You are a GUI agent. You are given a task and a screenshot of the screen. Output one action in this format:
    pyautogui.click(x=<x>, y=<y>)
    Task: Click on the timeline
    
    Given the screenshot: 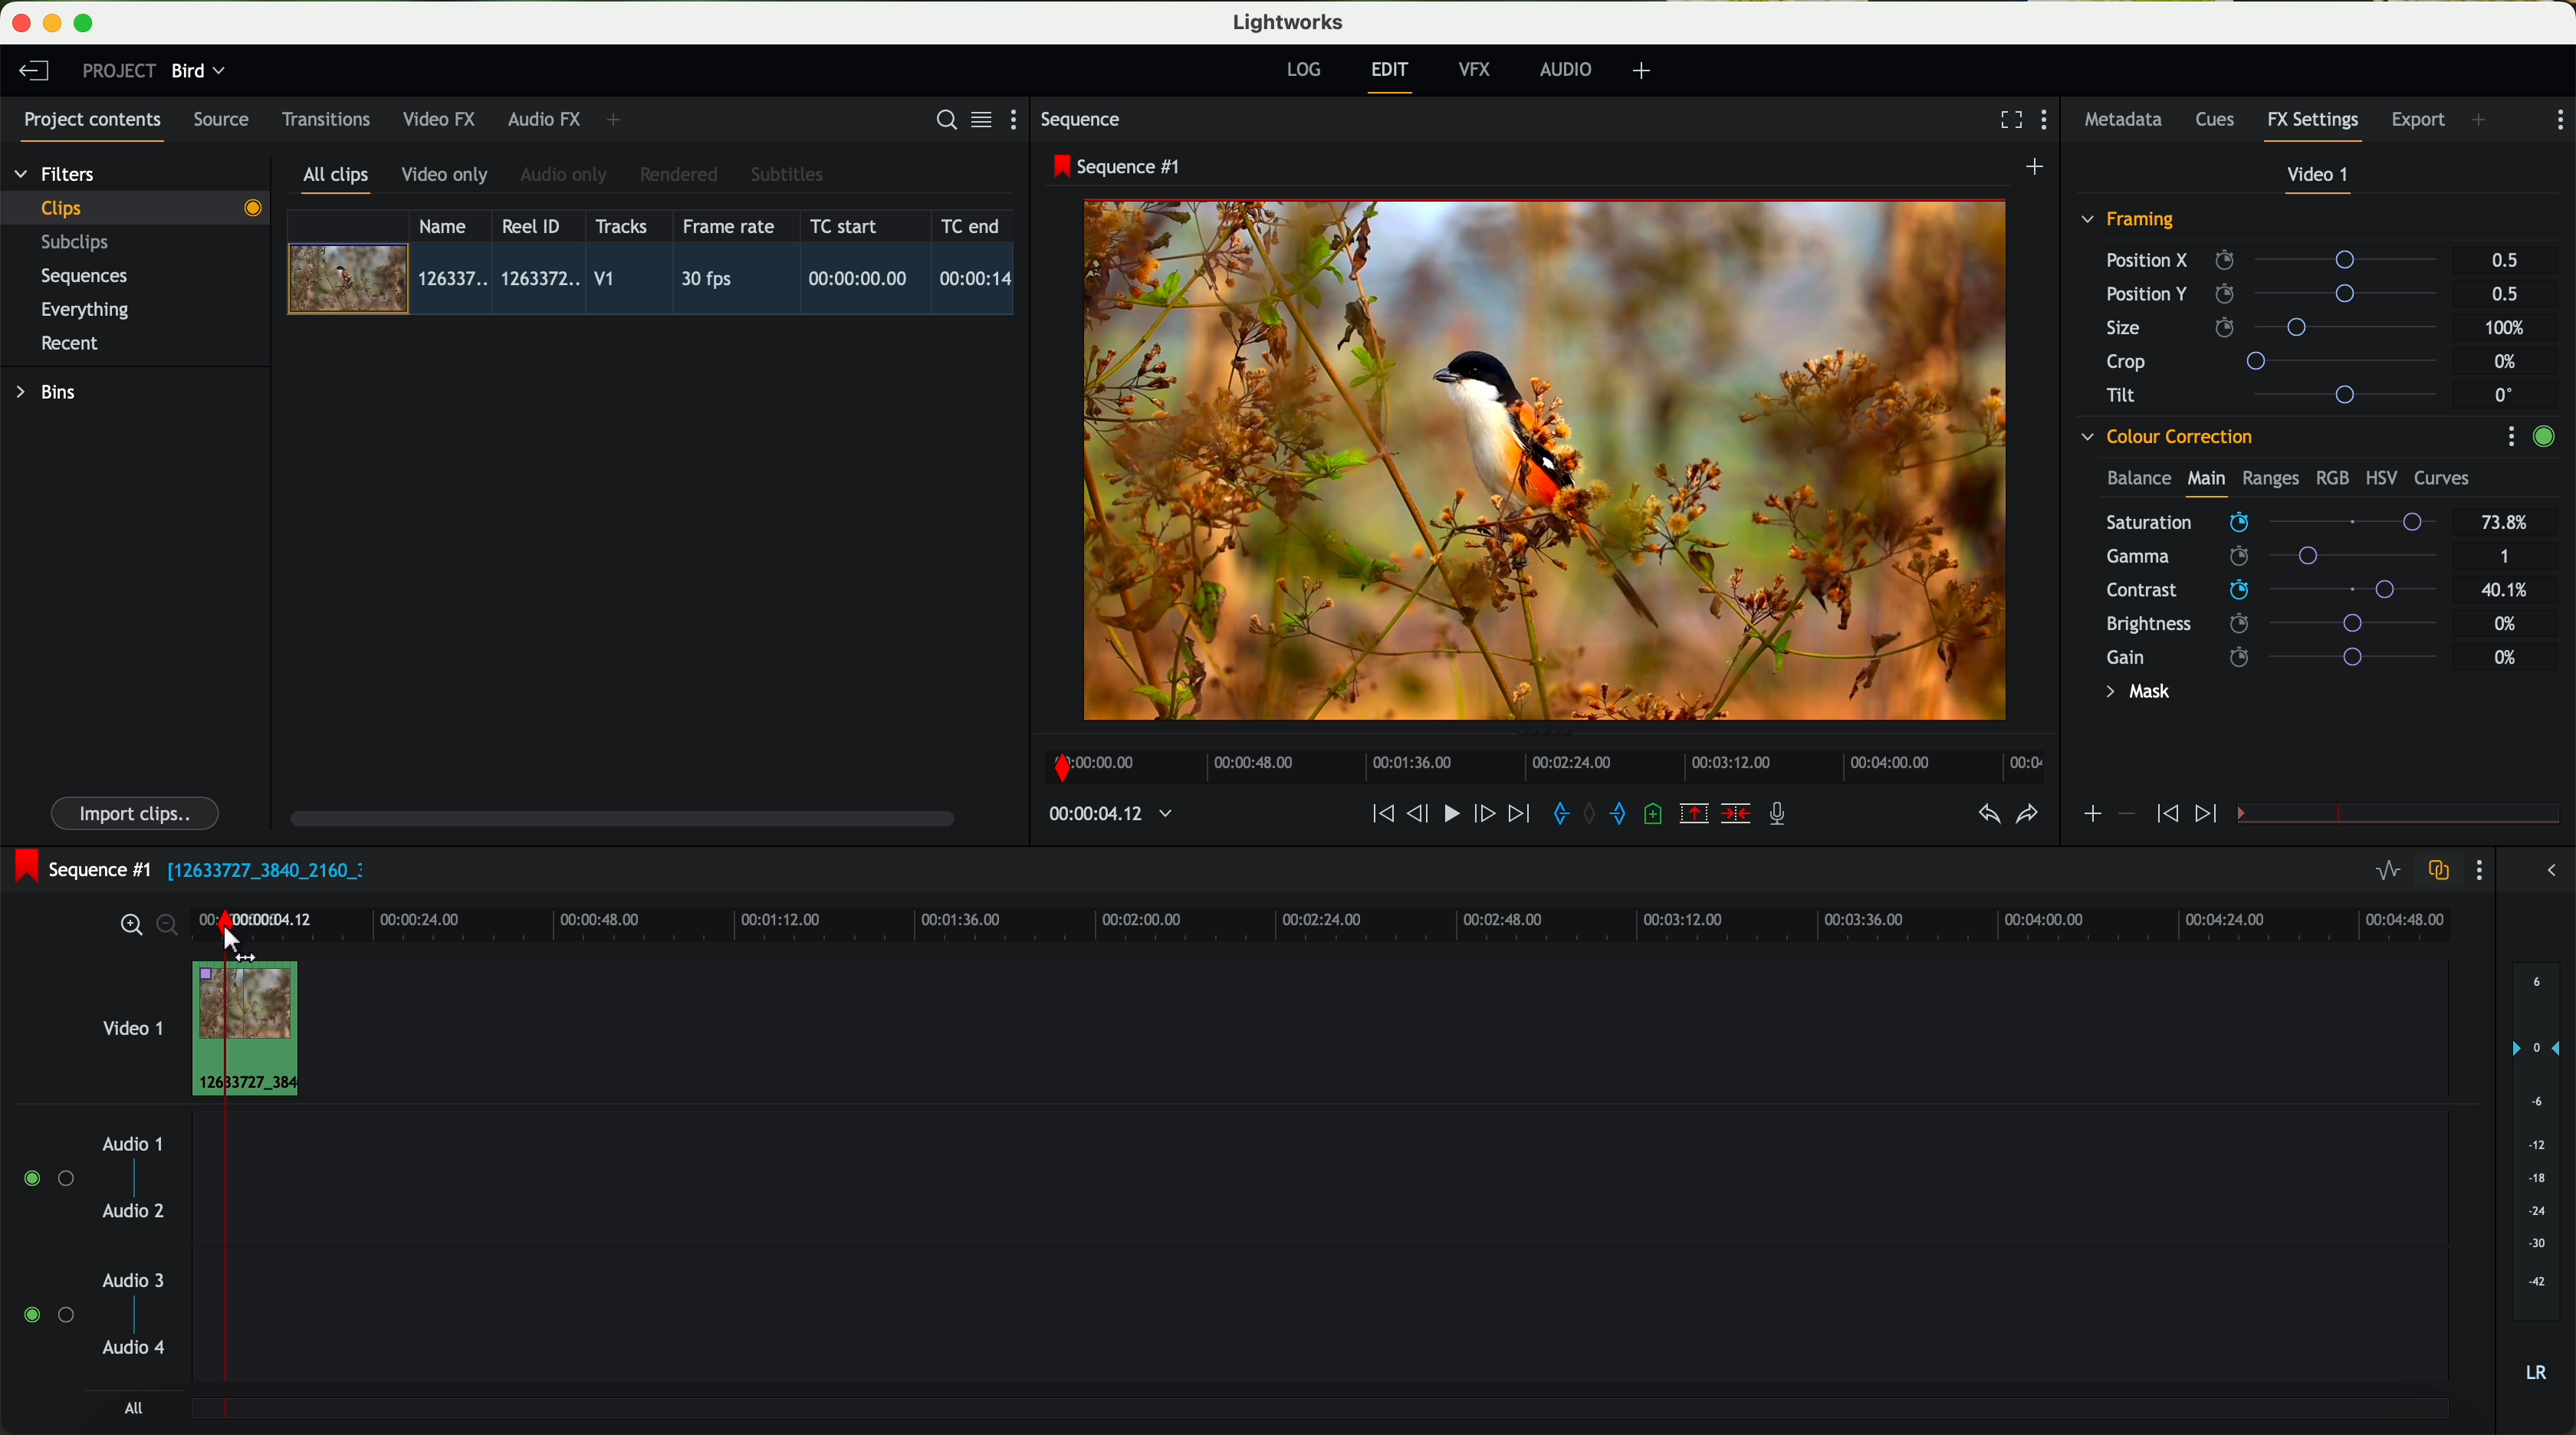 What is the action you would take?
    pyautogui.click(x=1539, y=761)
    